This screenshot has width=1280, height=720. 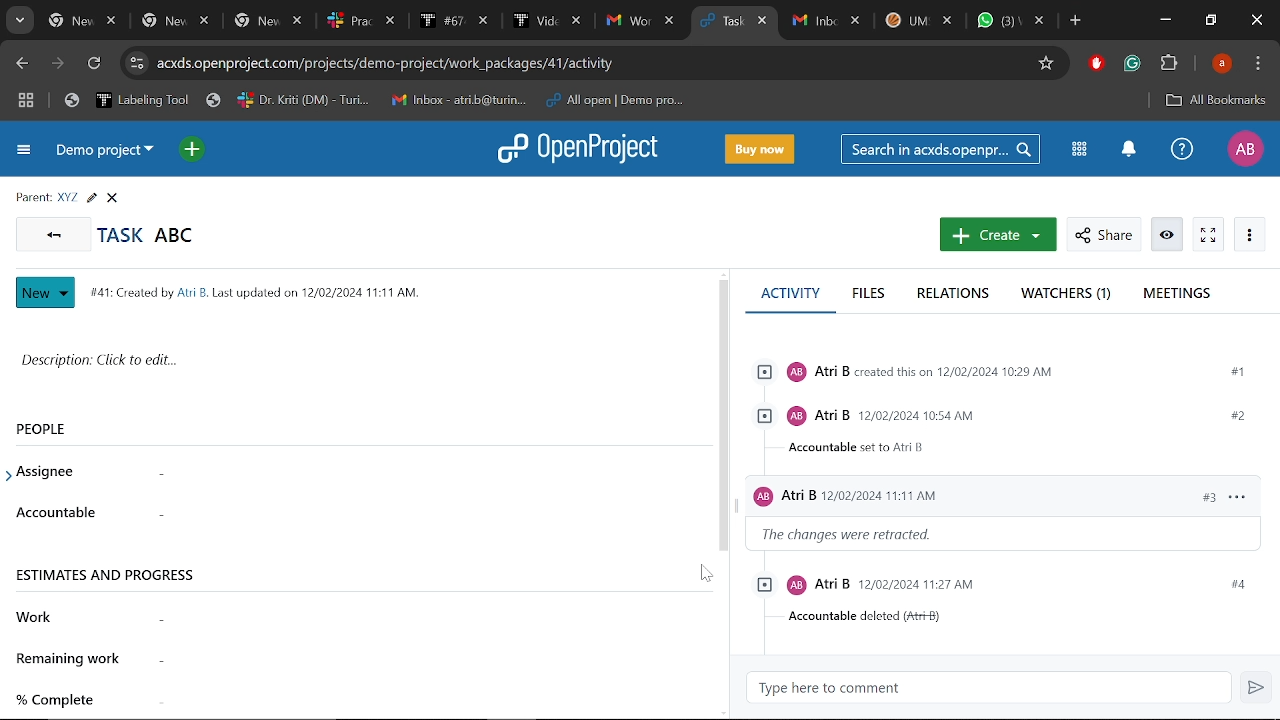 What do you see at coordinates (1102, 234) in the screenshot?
I see `` at bounding box center [1102, 234].